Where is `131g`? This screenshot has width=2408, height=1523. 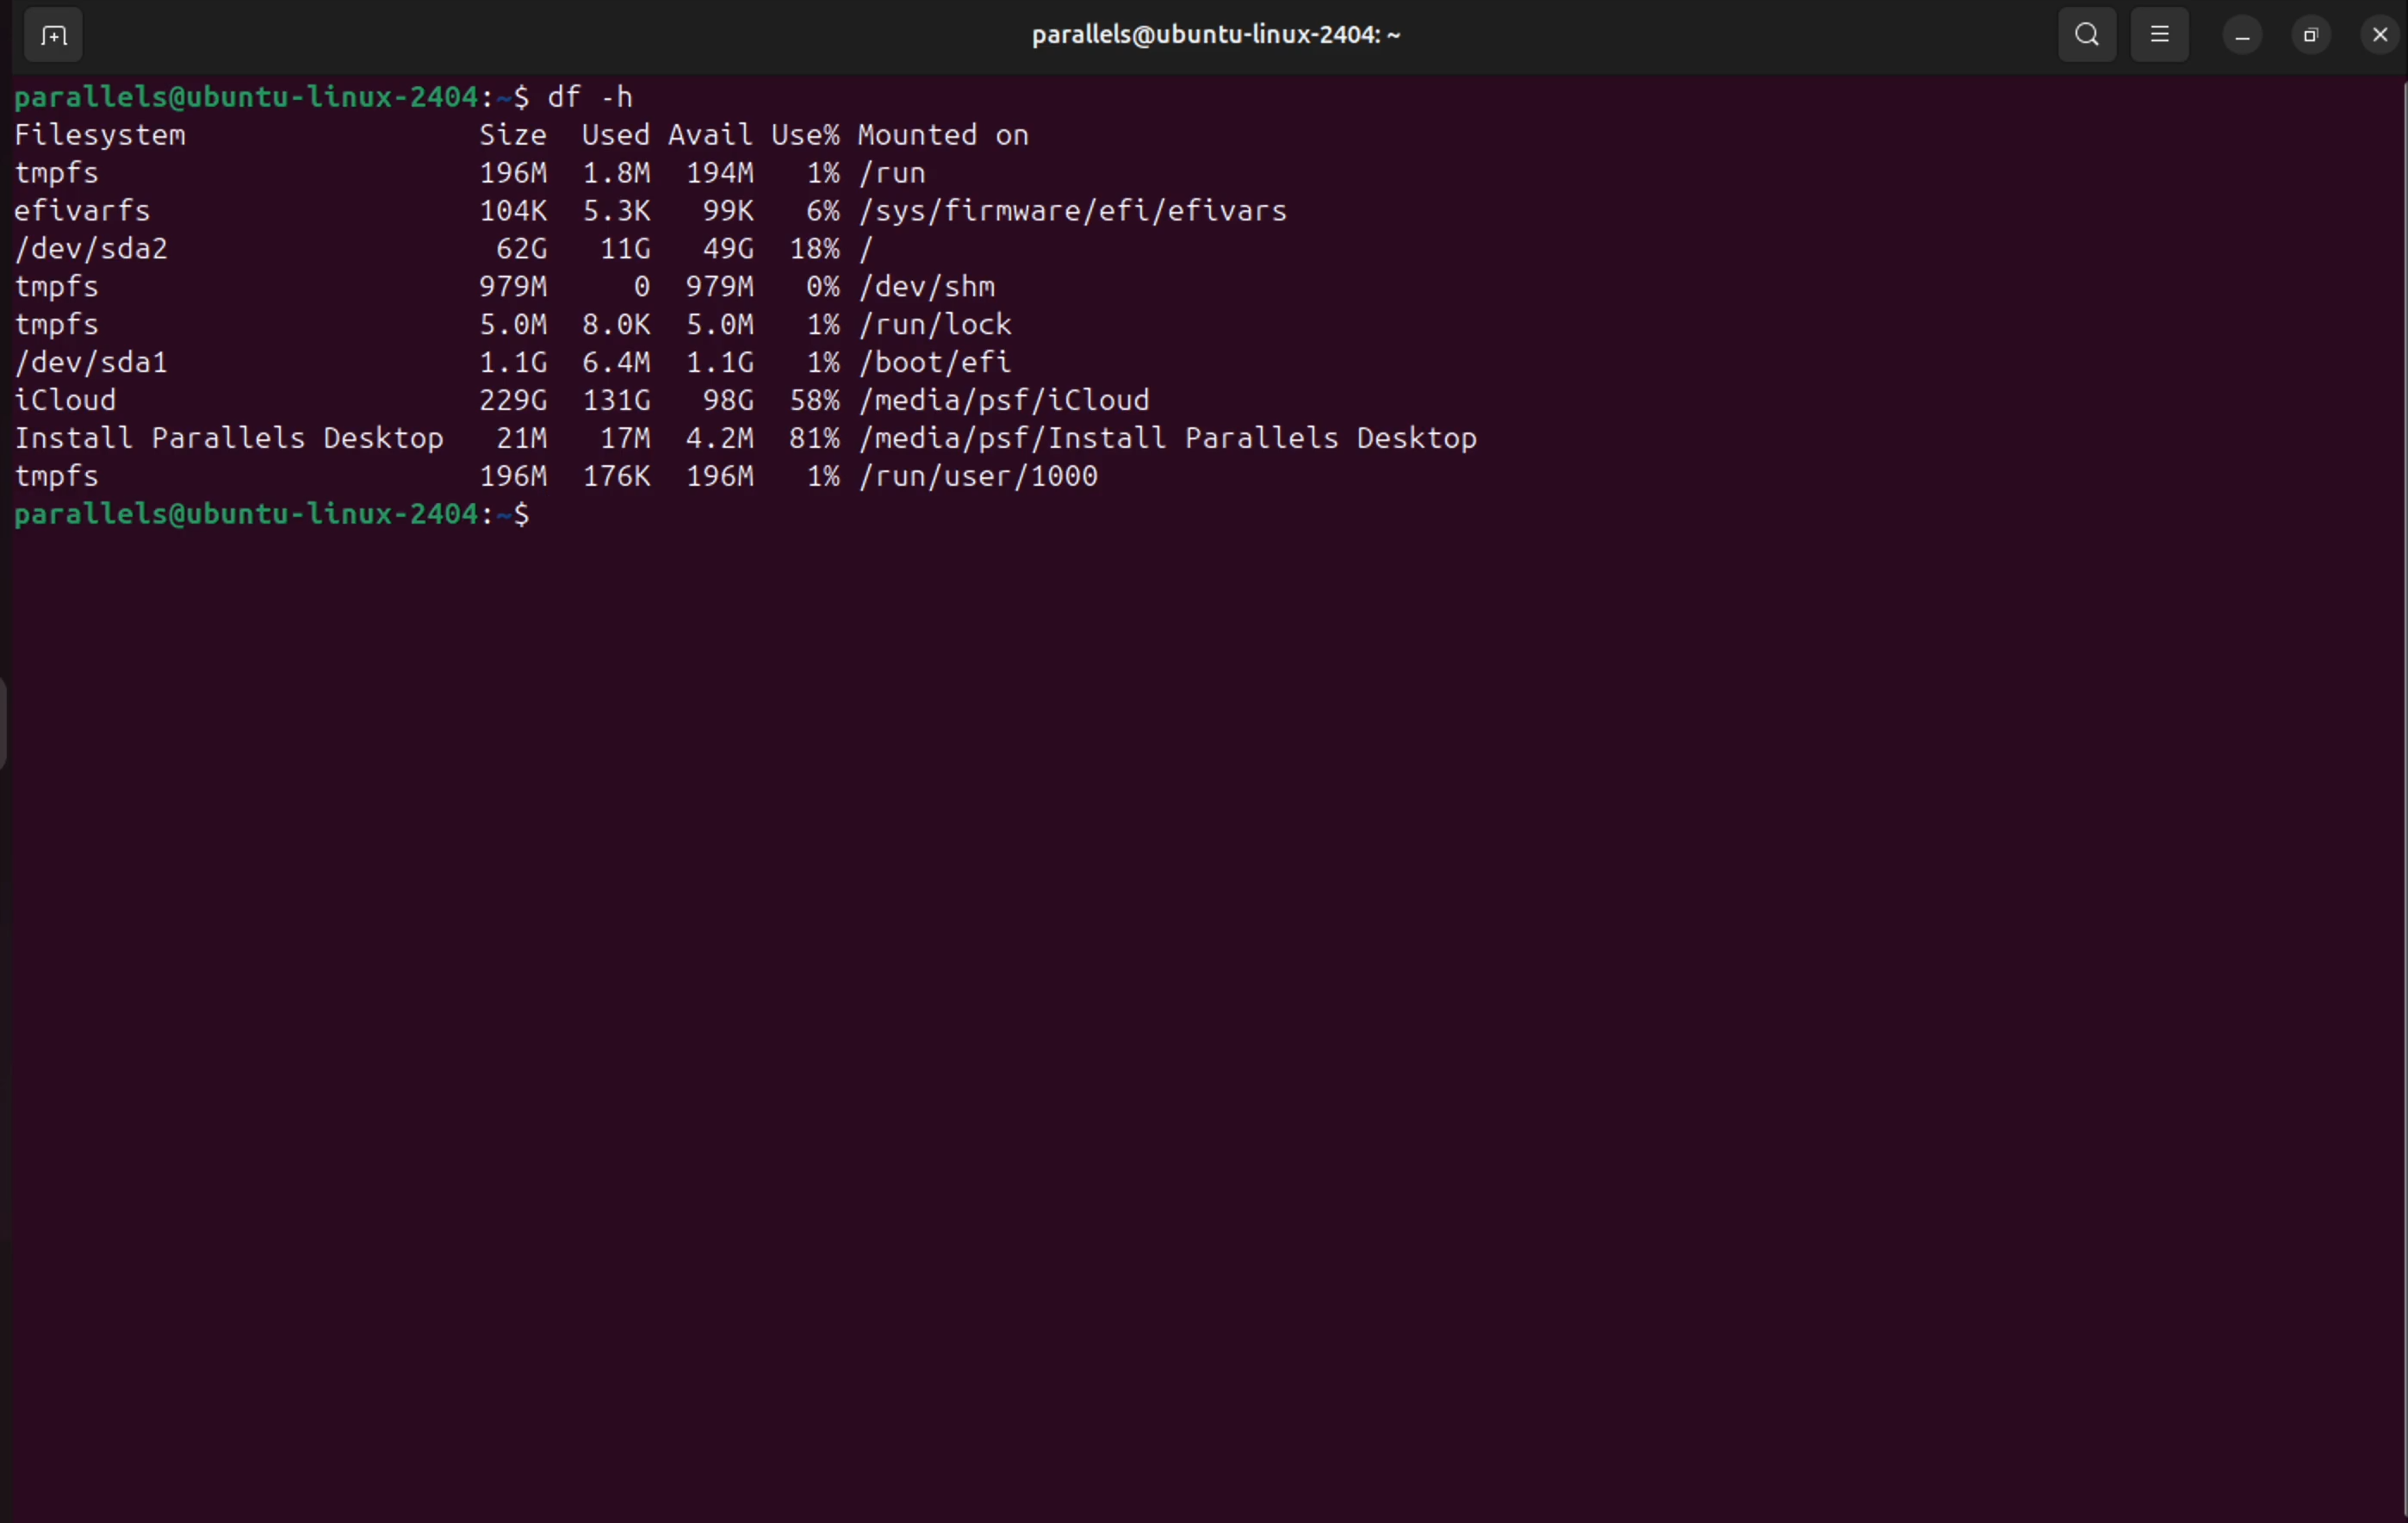
131g is located at coordinates (619, 404).